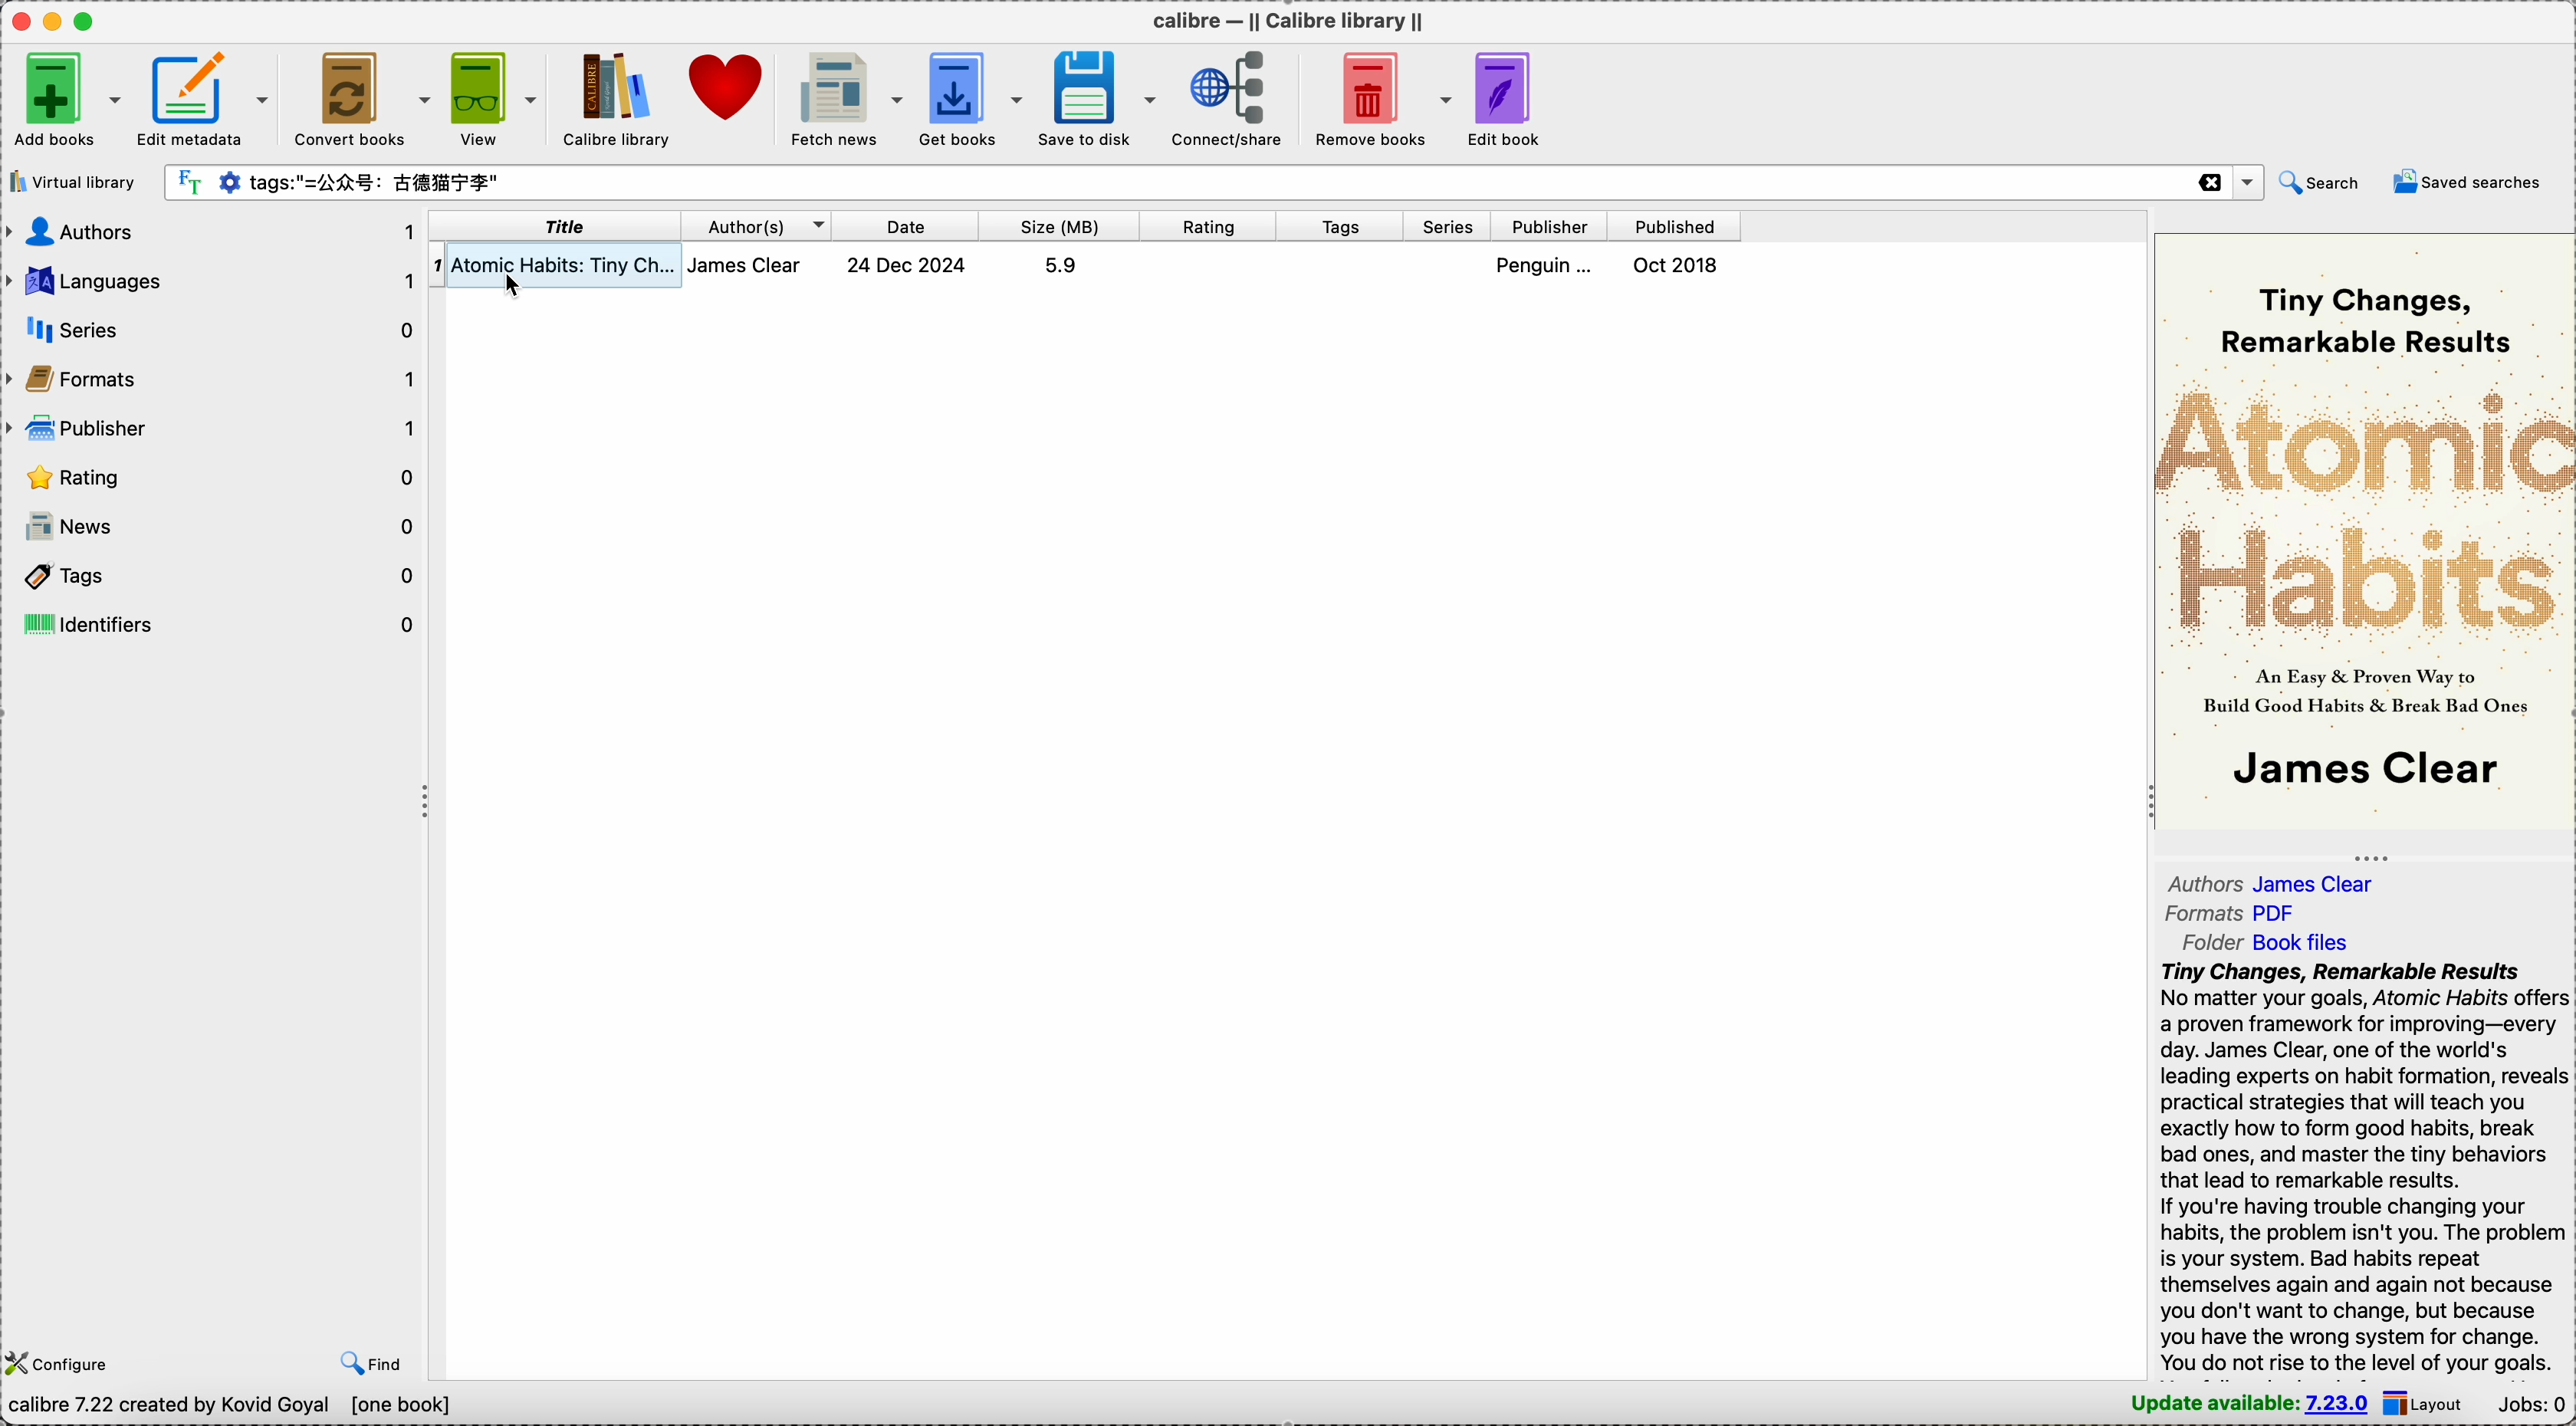  I want to click on click on first book, so click(1127, 268).